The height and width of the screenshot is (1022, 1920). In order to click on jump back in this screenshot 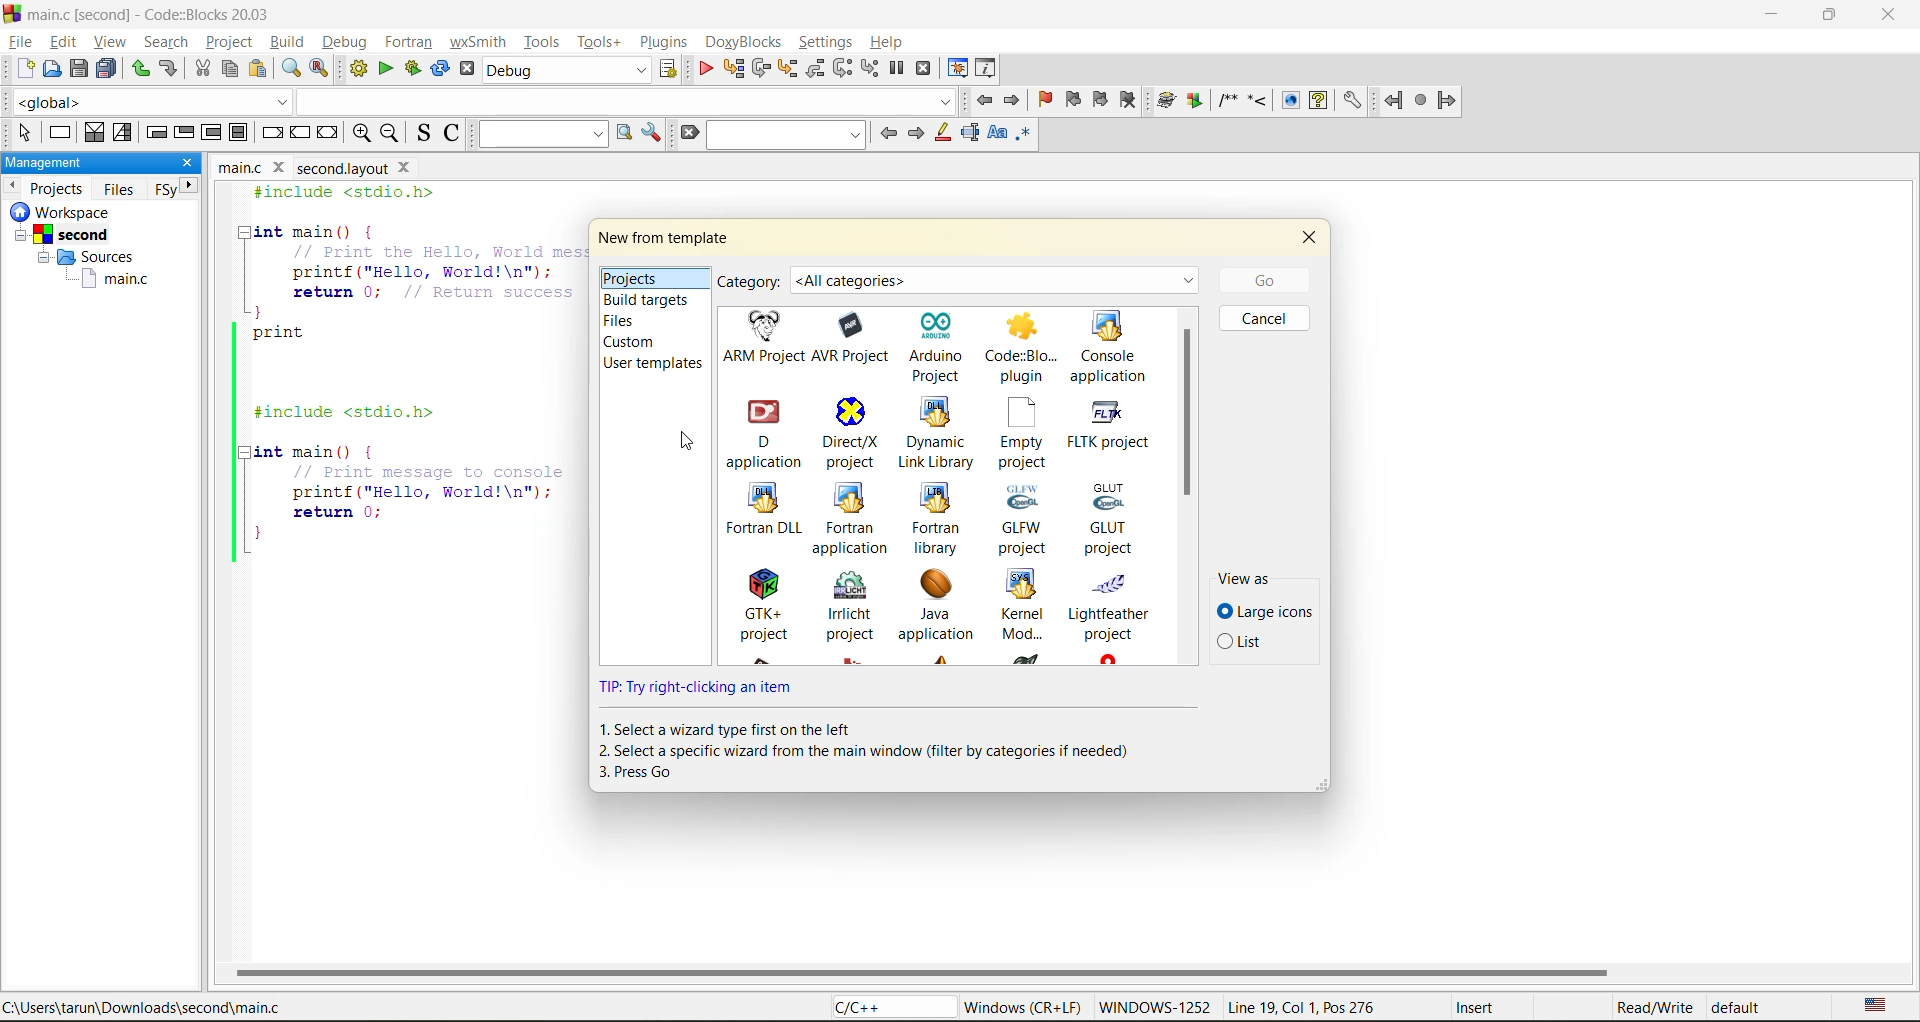, I will do `click(987, 101)`.